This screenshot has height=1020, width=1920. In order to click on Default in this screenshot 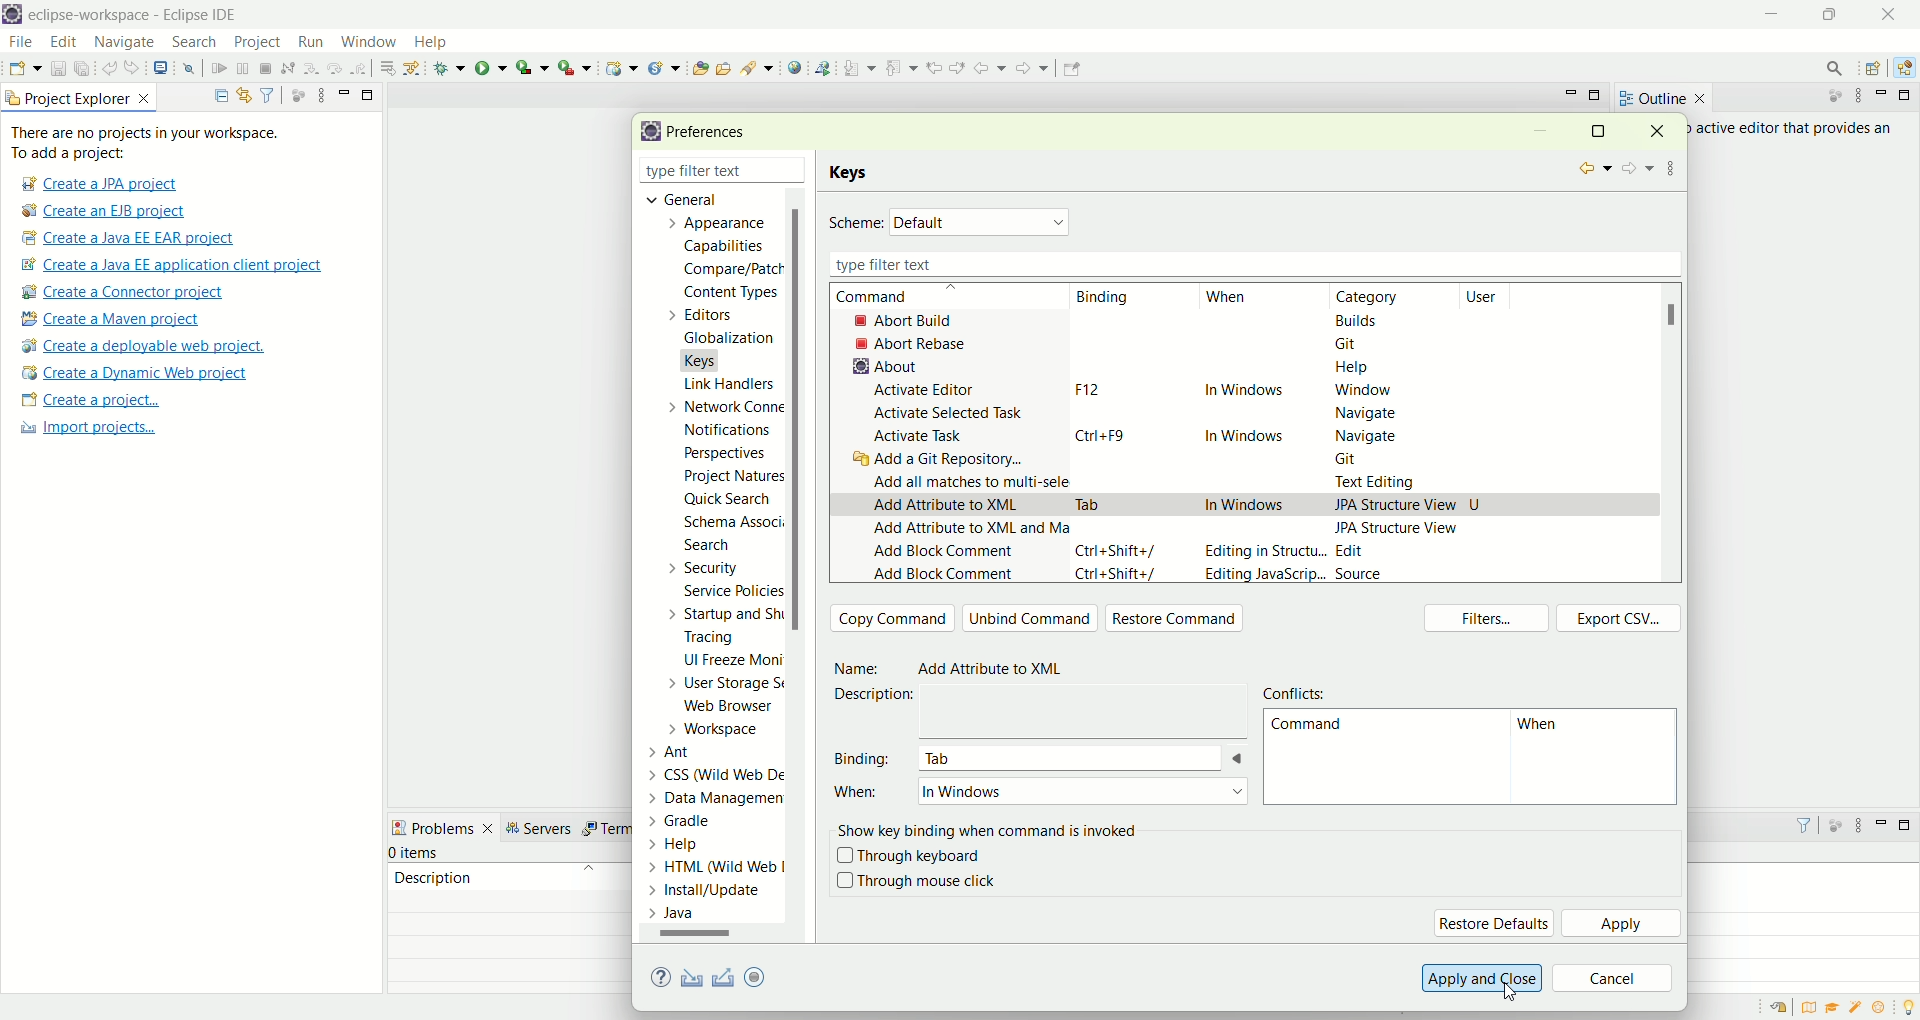, I will do `click(982, 221)`.